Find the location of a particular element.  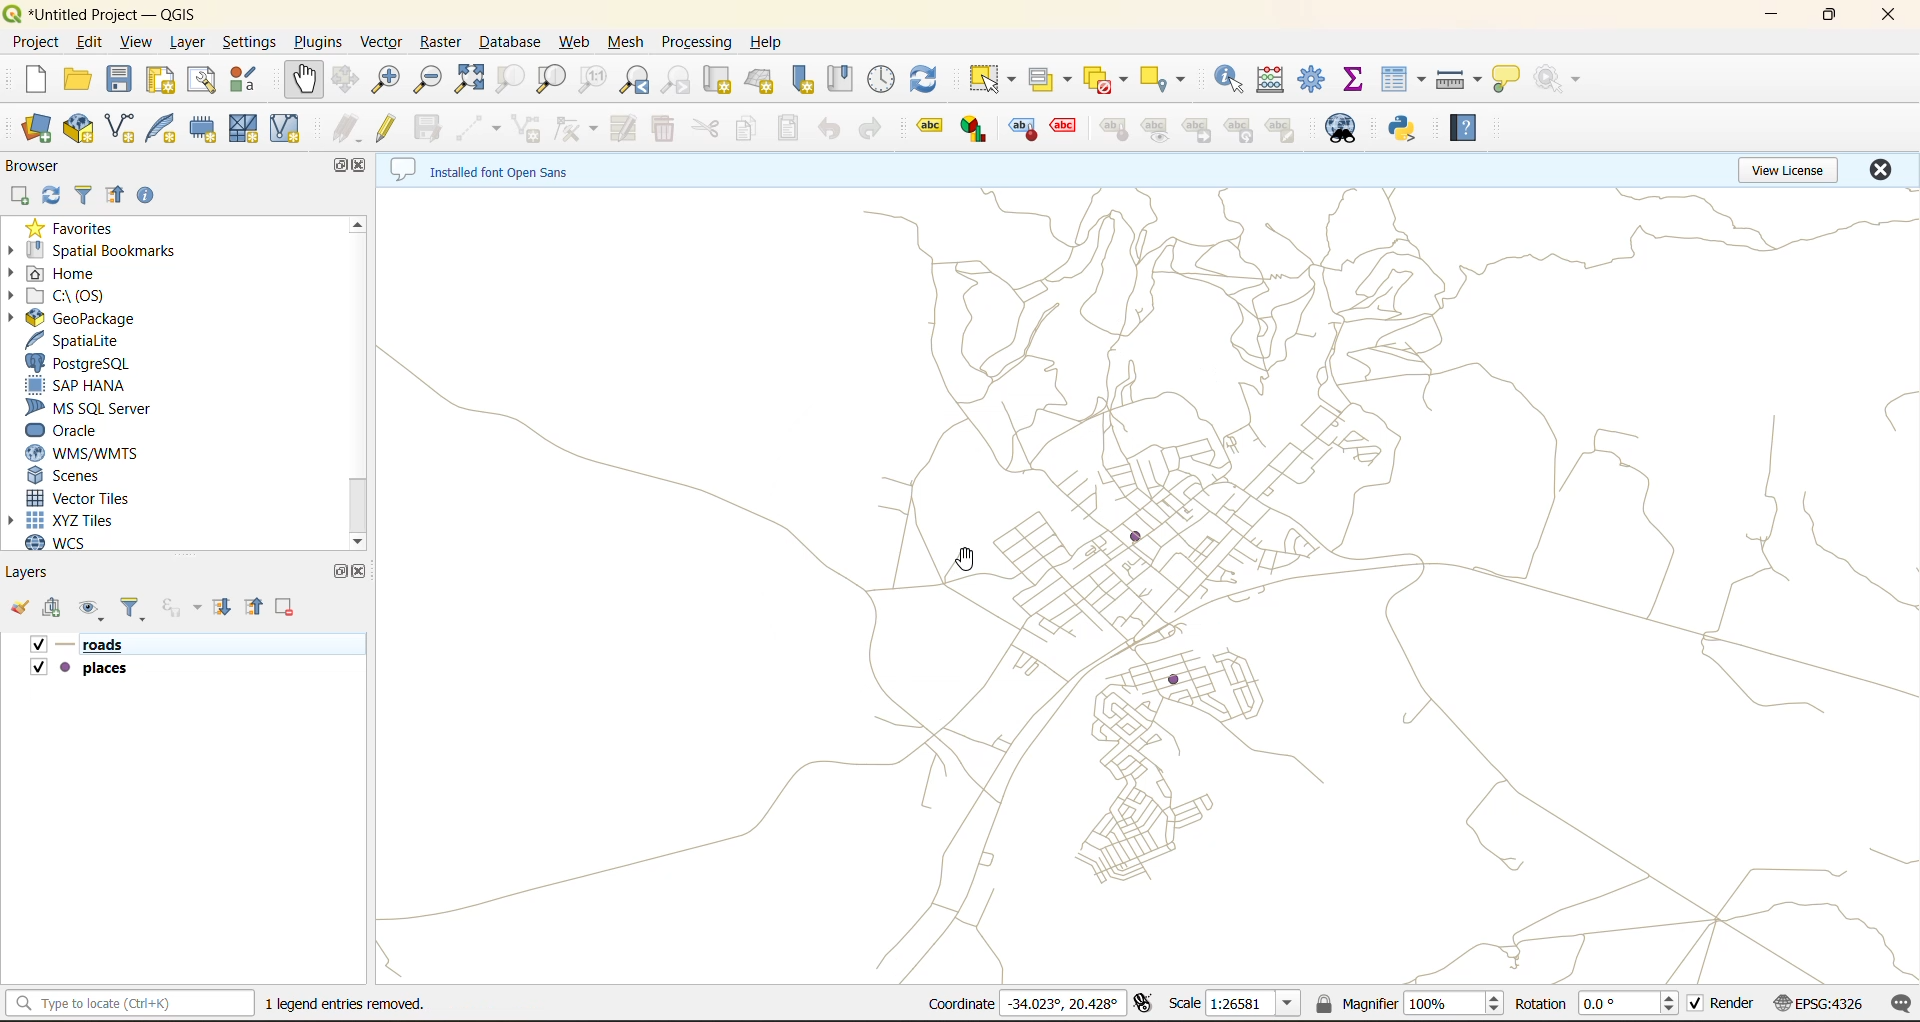

expand all is located at coordinates (227, 608).